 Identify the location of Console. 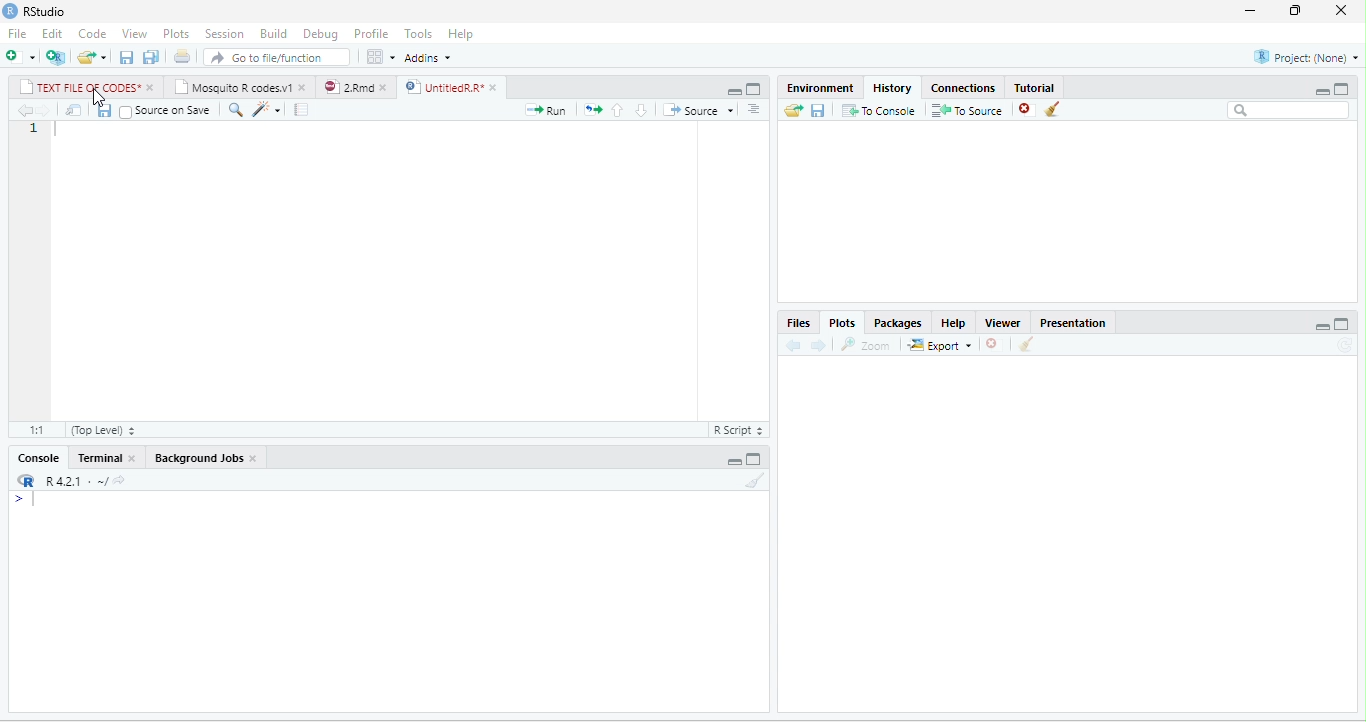
(38, 457).